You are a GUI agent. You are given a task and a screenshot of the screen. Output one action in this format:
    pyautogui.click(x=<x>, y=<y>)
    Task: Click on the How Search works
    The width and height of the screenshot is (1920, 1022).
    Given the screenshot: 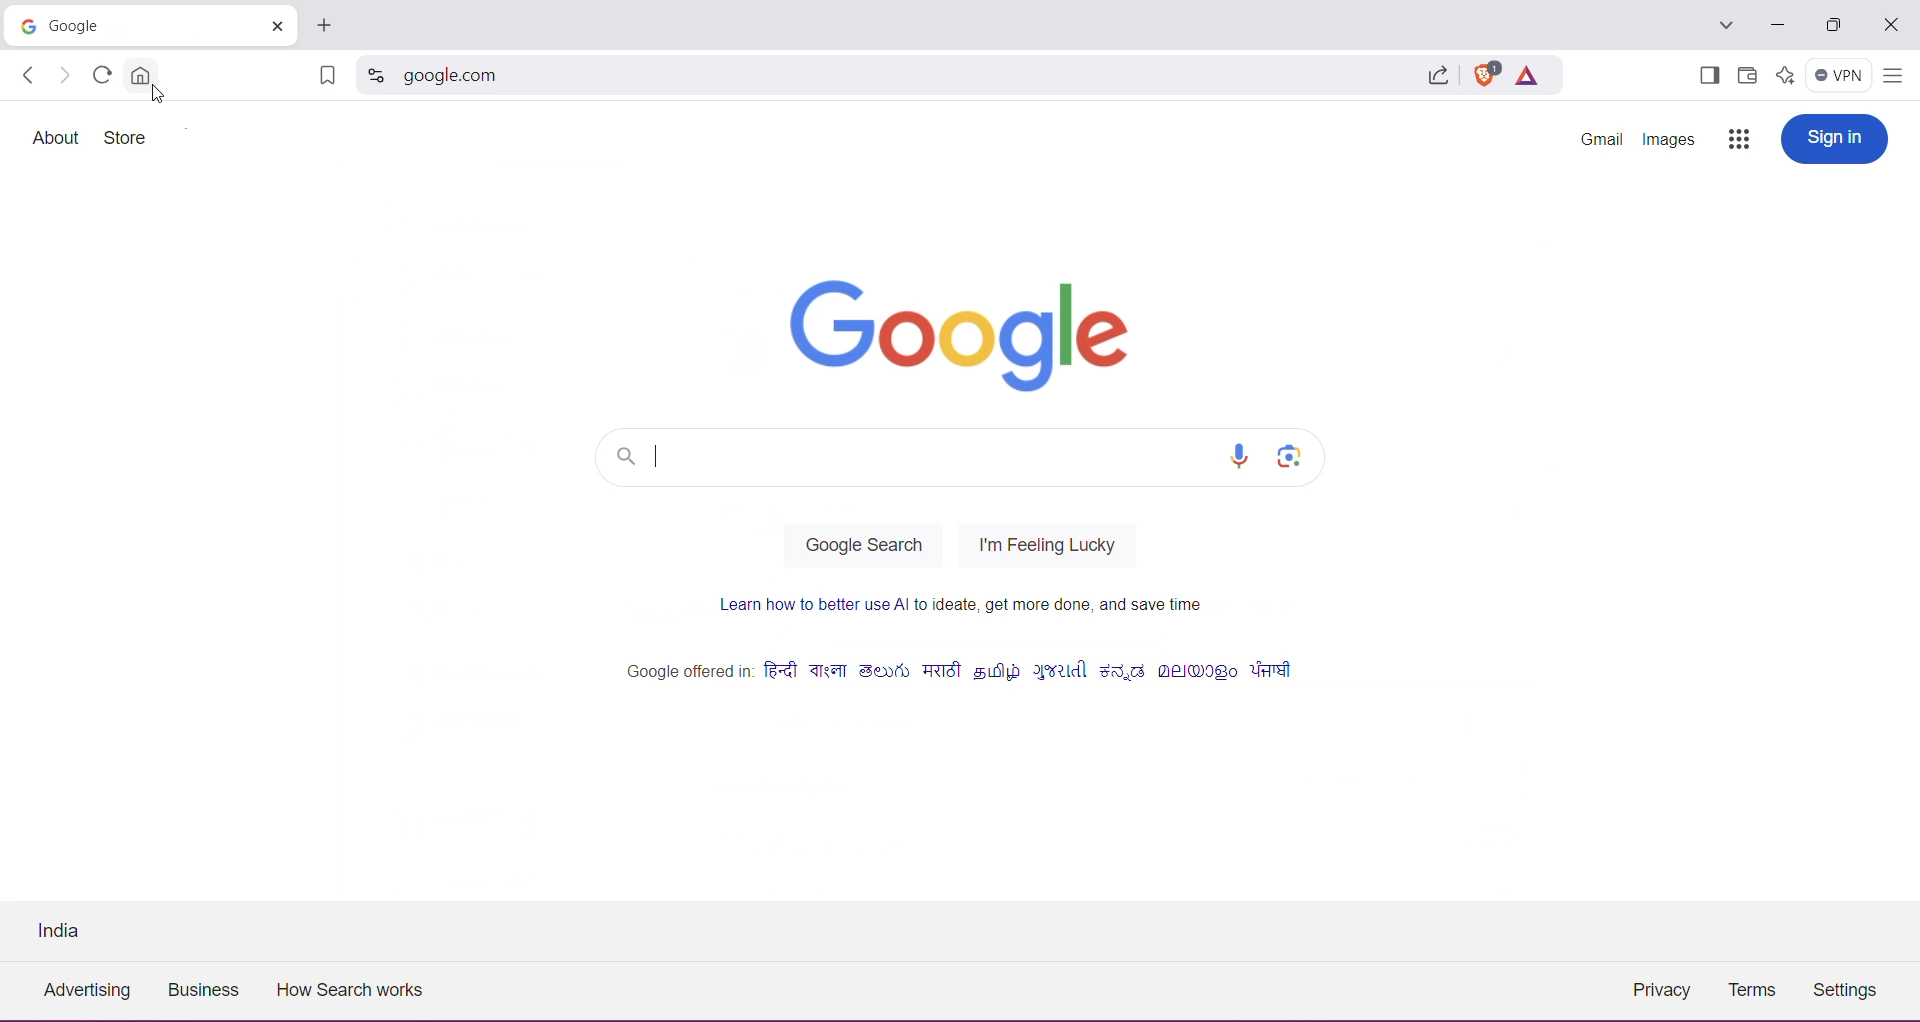 What is the action you would take?
    pyautogui.click(x=359, y=989)
    